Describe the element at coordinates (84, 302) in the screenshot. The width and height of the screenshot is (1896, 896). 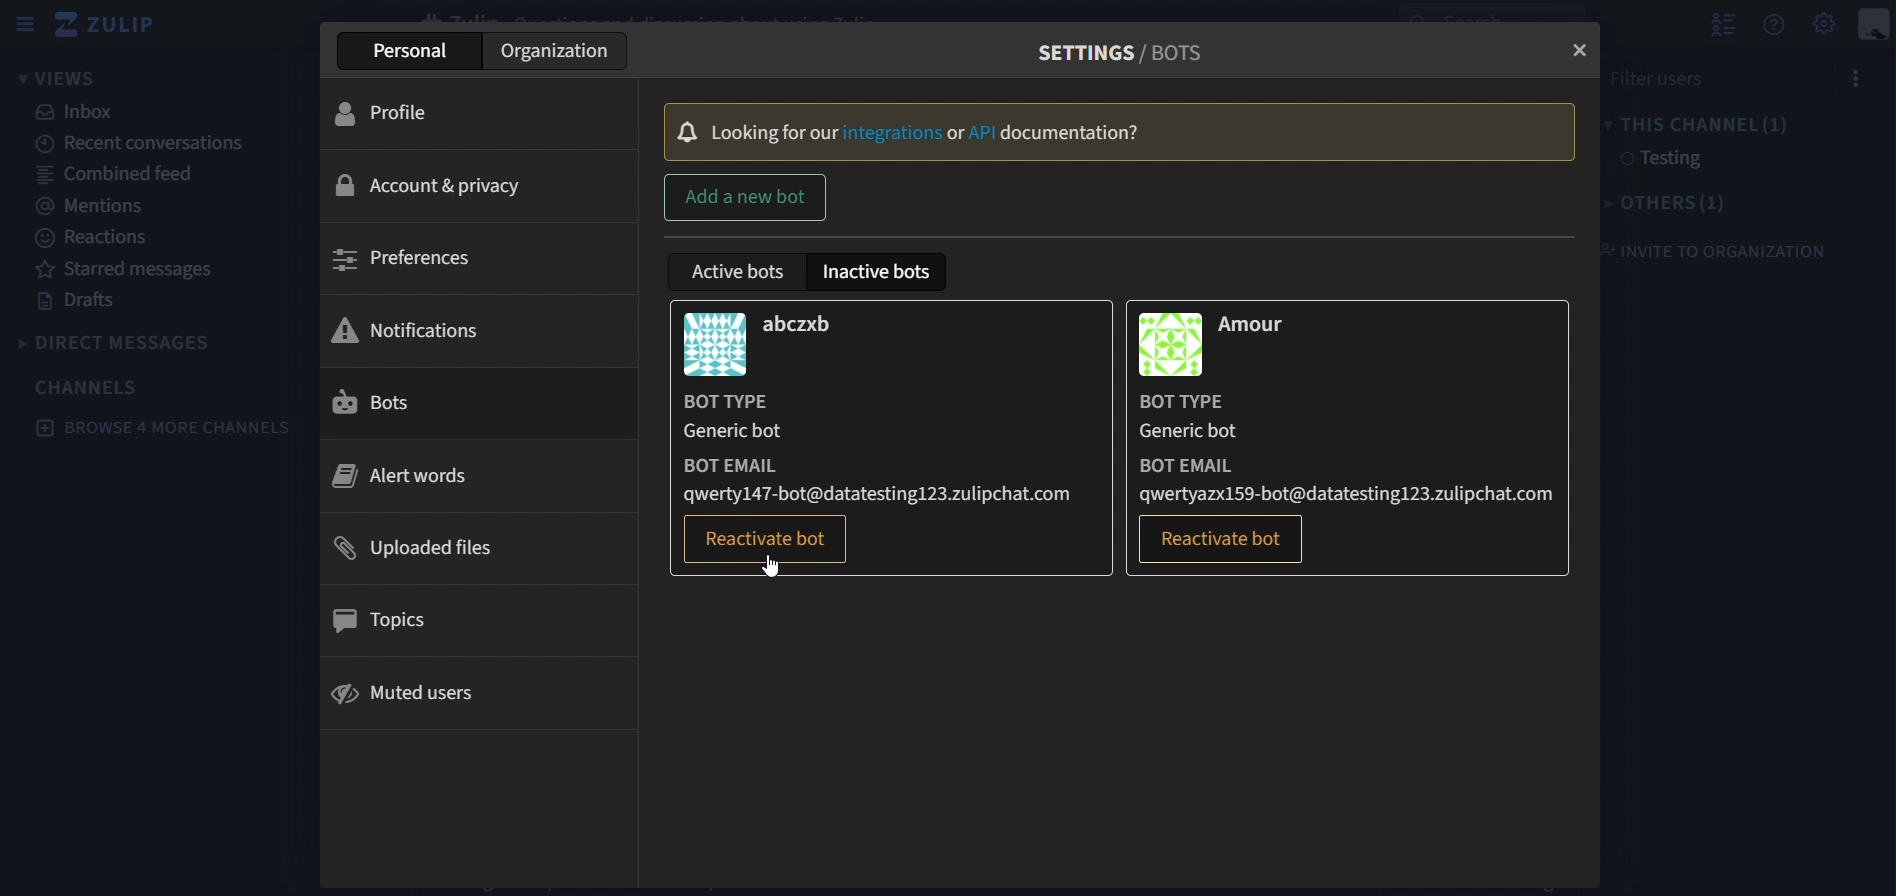
I see `drafts` at that location.